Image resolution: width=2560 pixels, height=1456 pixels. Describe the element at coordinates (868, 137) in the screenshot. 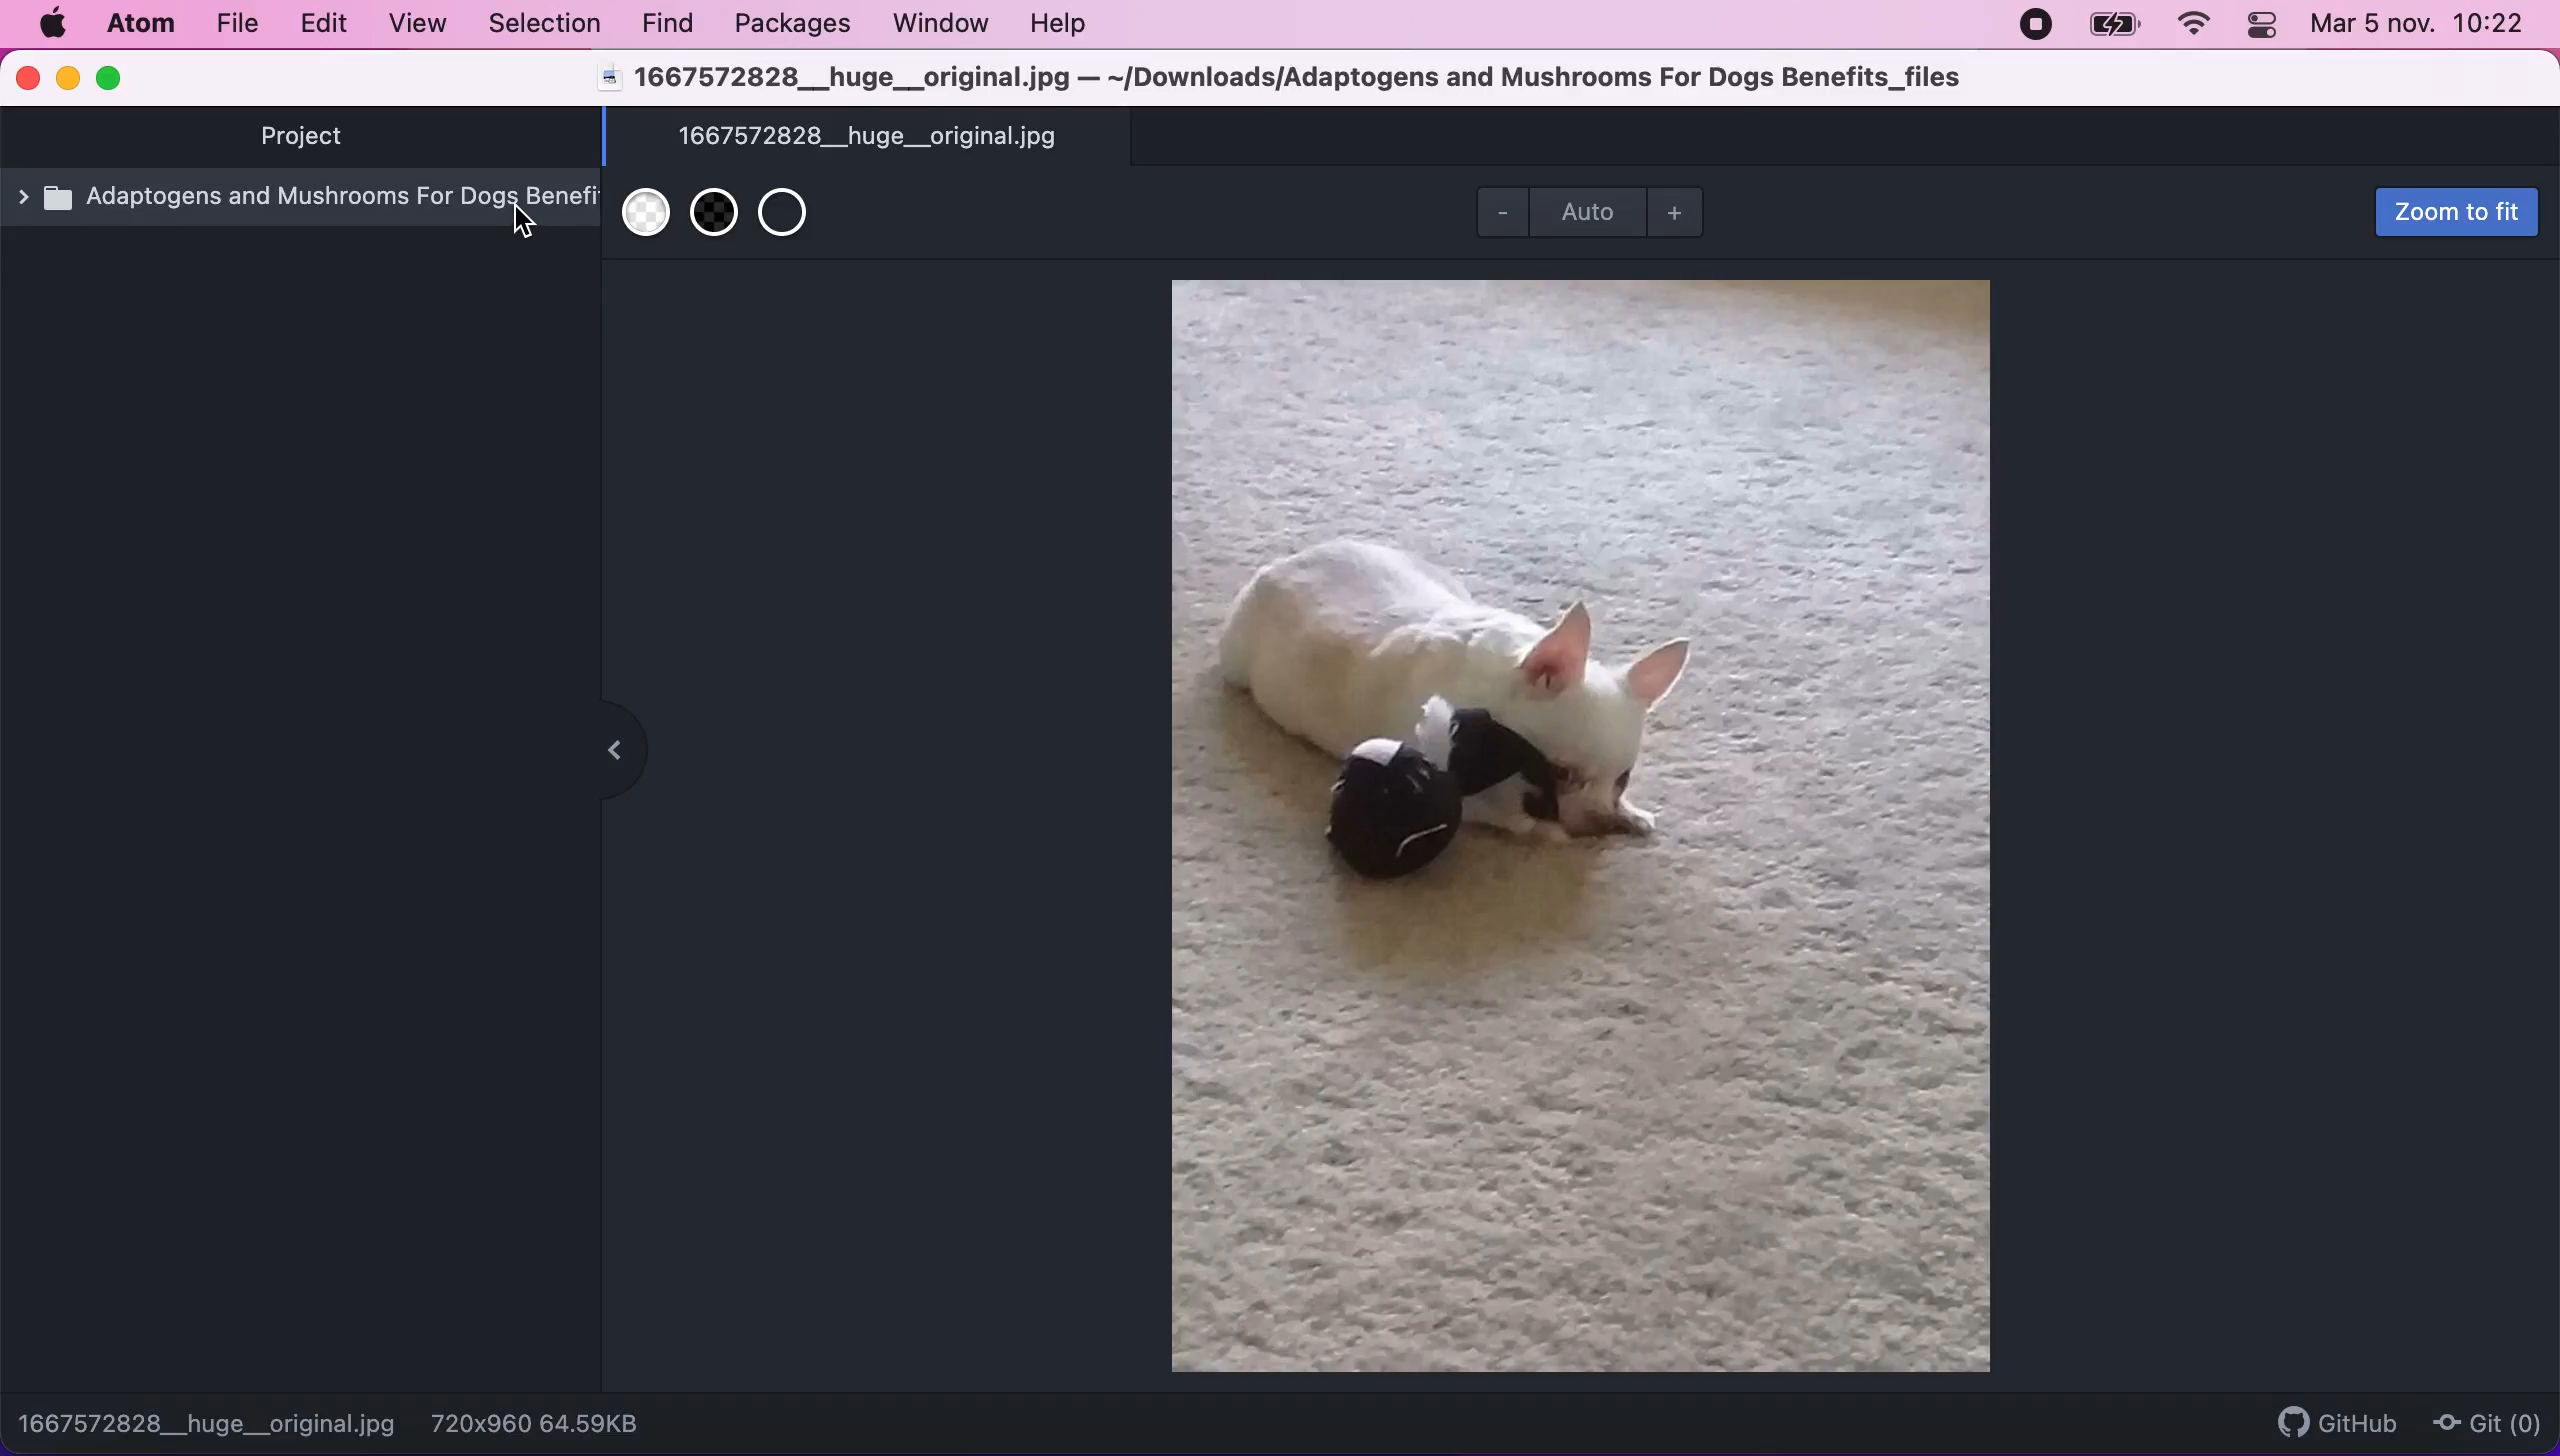

I see `1667572828__huge__original.jpg` at that location.